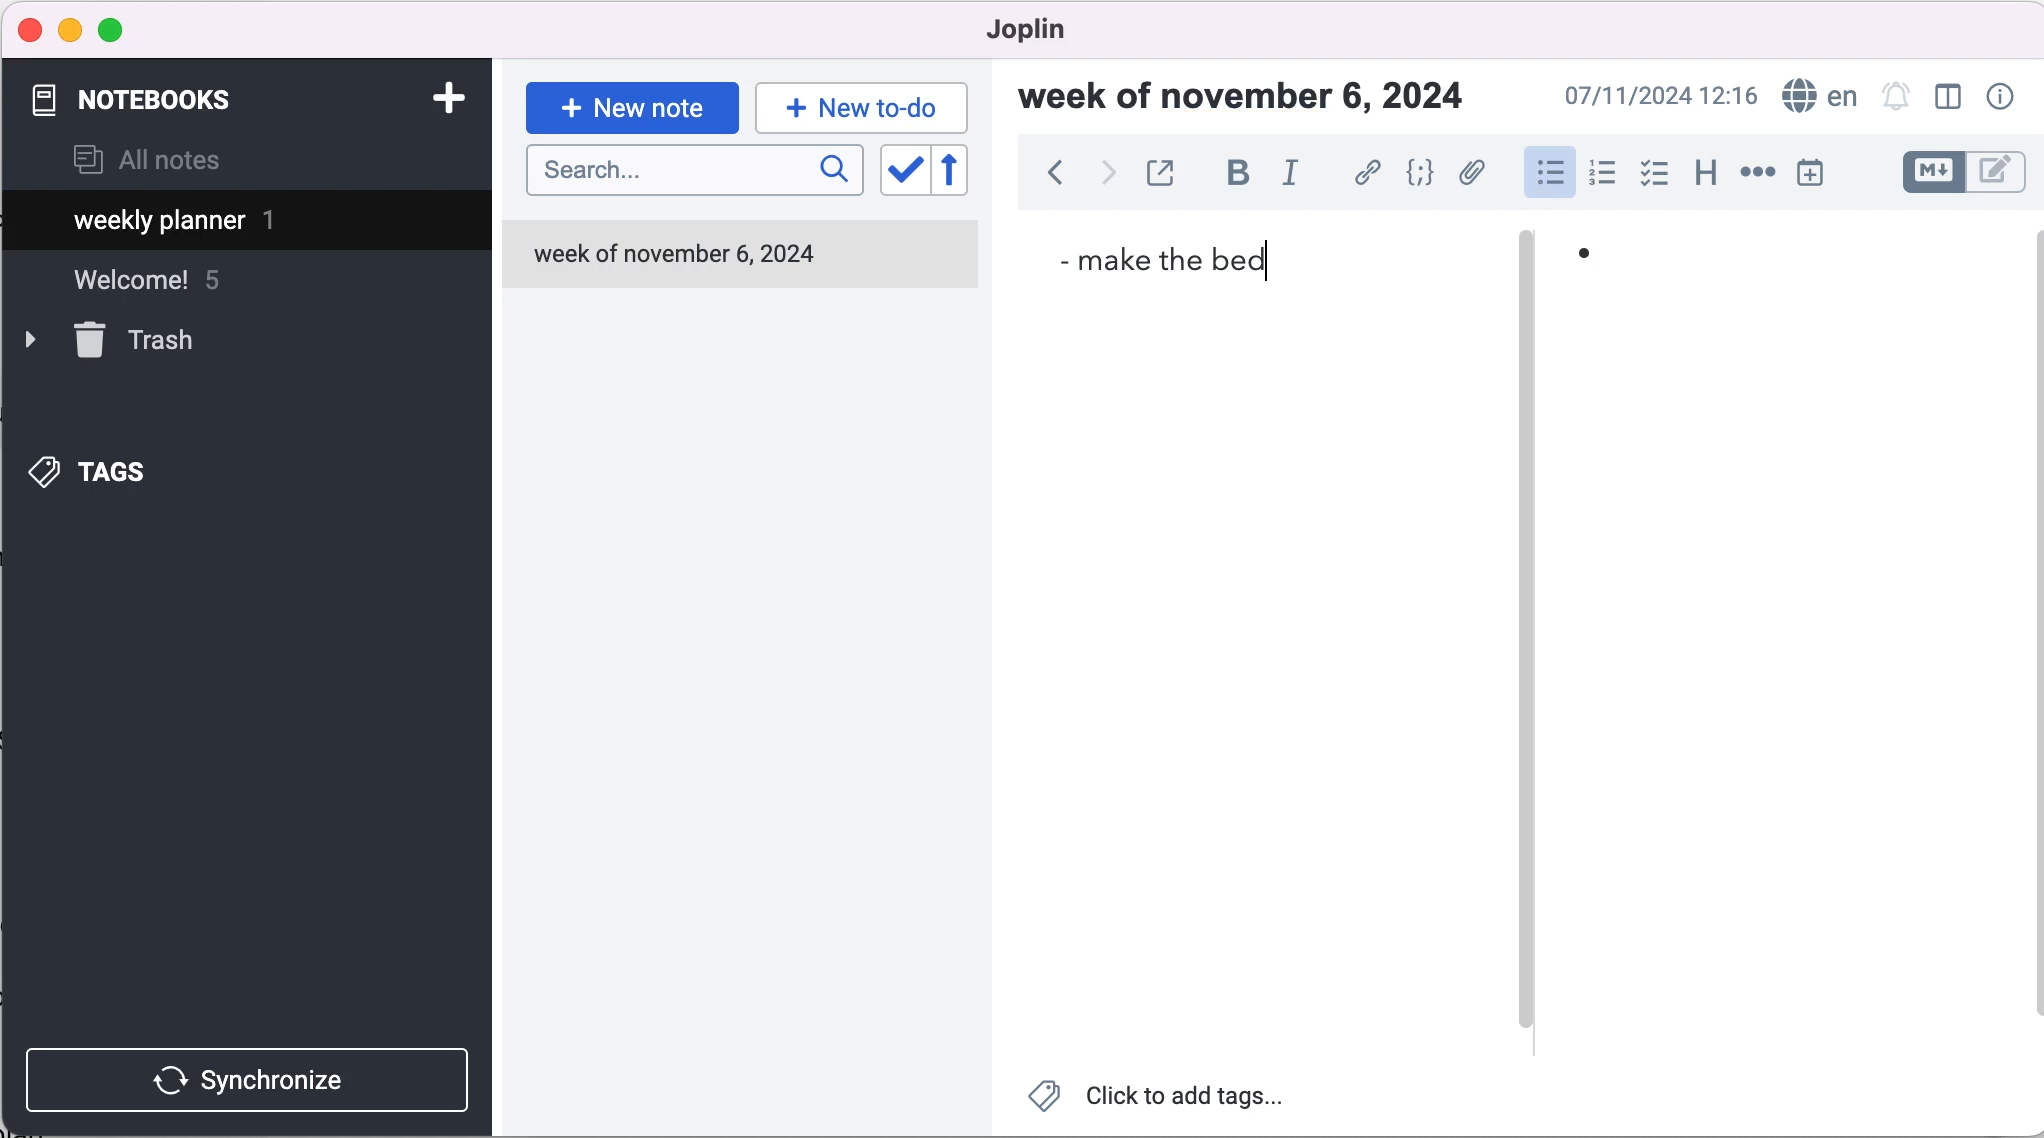 The height and width of the screenshot is (1138, 2044). I want to click on click to add tags, so click(1171, 1100).